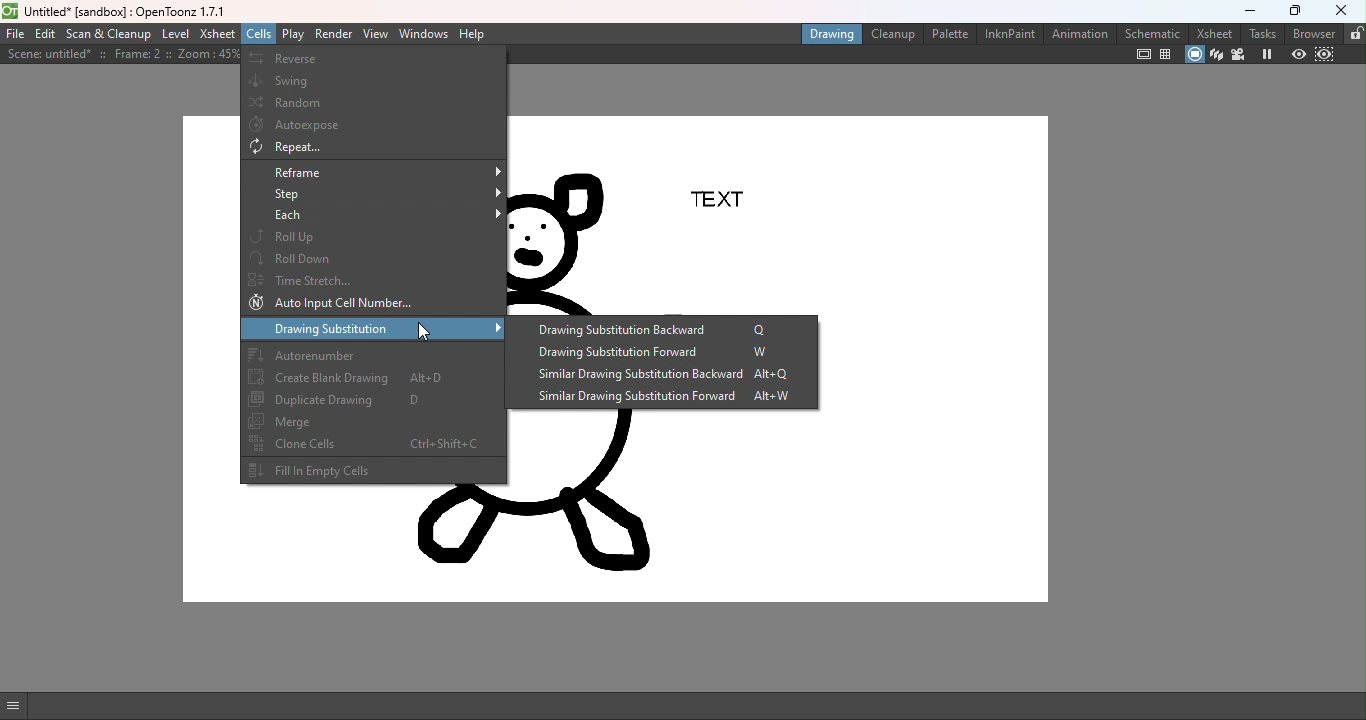 The width and height of the screenshot is (1366, 720). What do you see at coordinates (375, 260) in the screenshot?
I see `Roll down` at bounding box center [375, 260].